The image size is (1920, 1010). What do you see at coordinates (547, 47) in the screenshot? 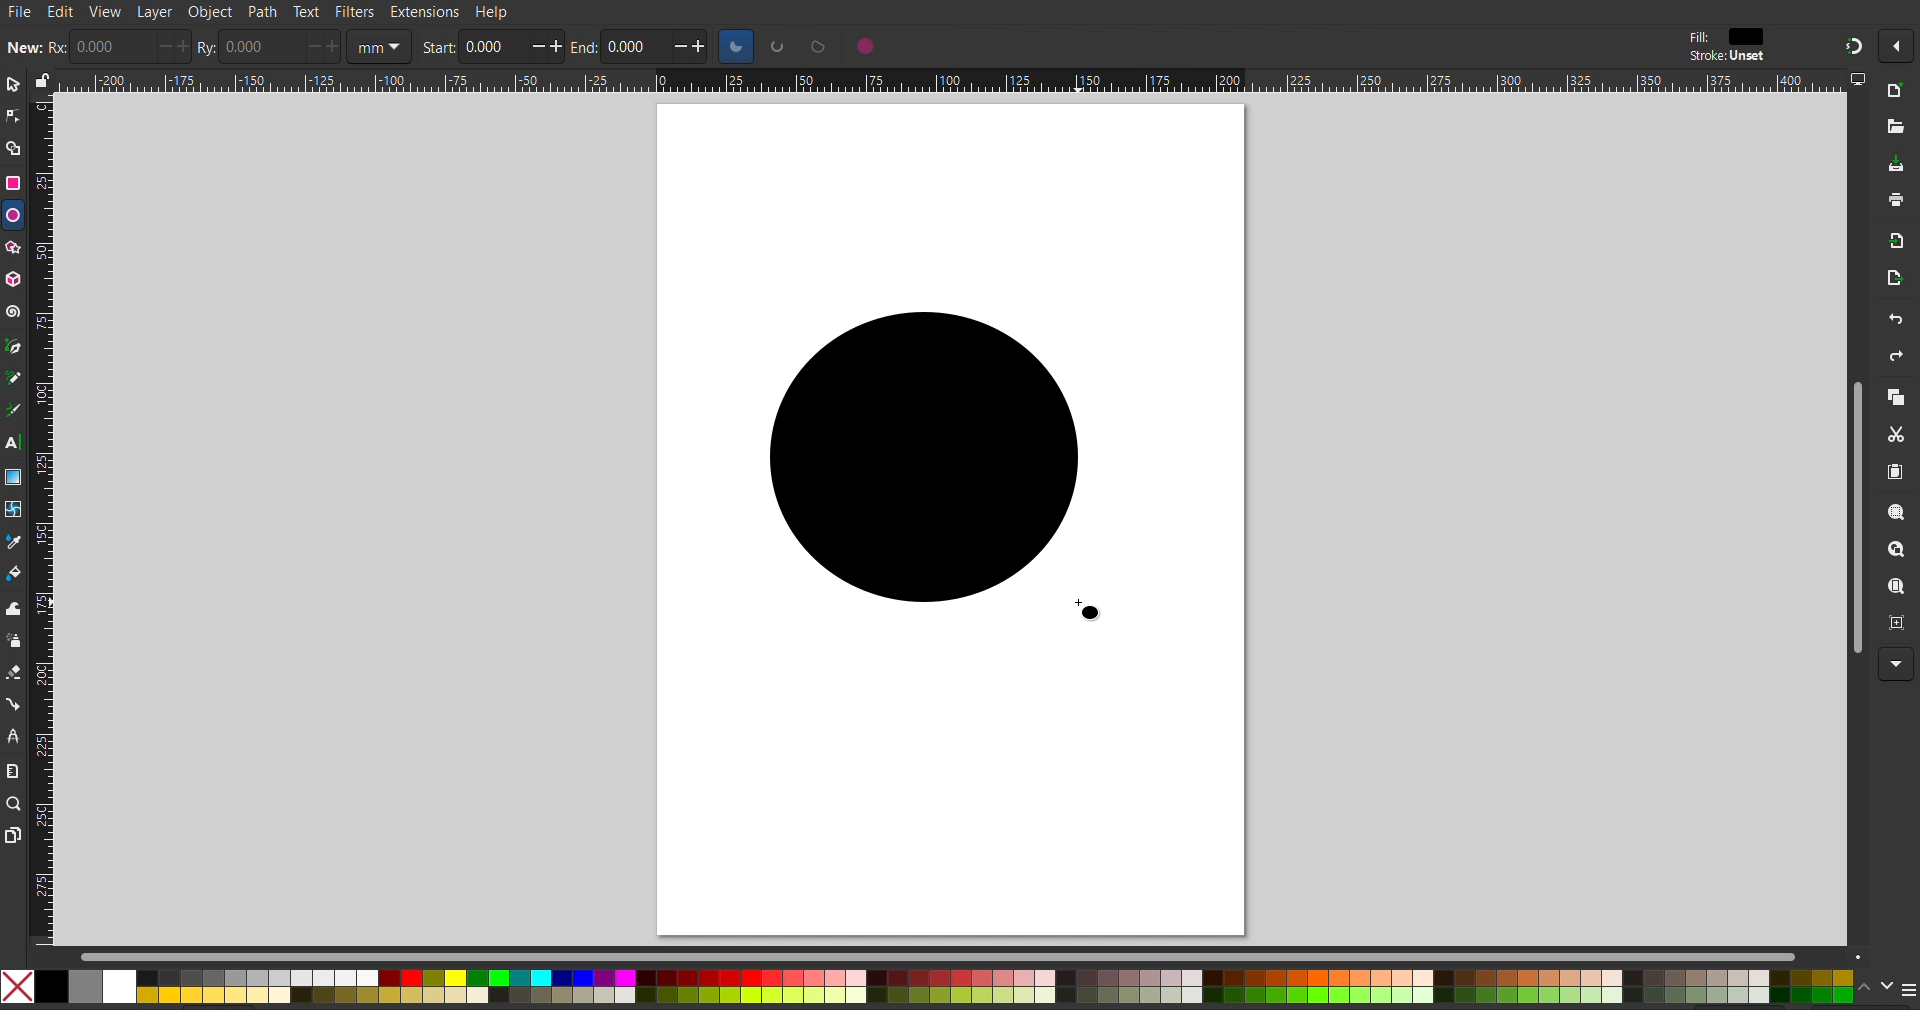
I see `increase/decrease` at bounding box center [547, 47].